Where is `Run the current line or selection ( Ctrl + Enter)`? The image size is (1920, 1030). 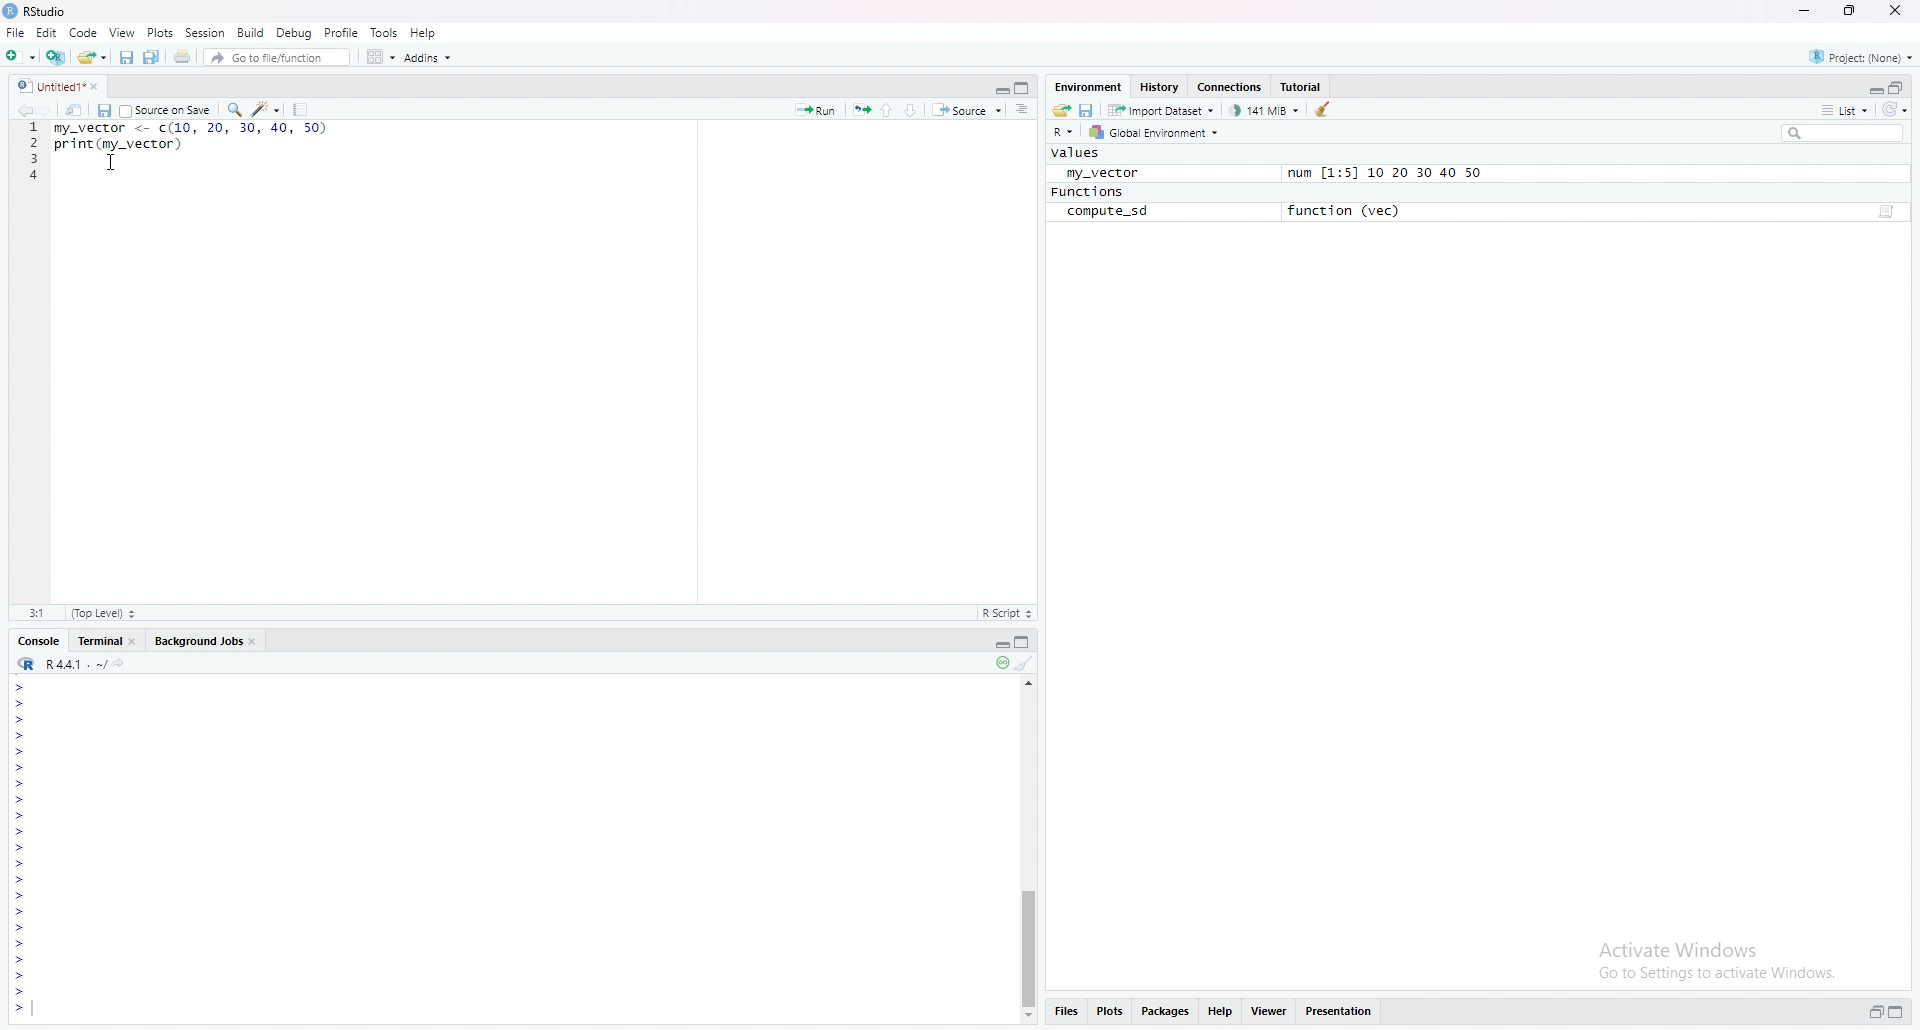 Run the current line or selection ( Ctrl + Enter) is located at coordinates (815, 109).